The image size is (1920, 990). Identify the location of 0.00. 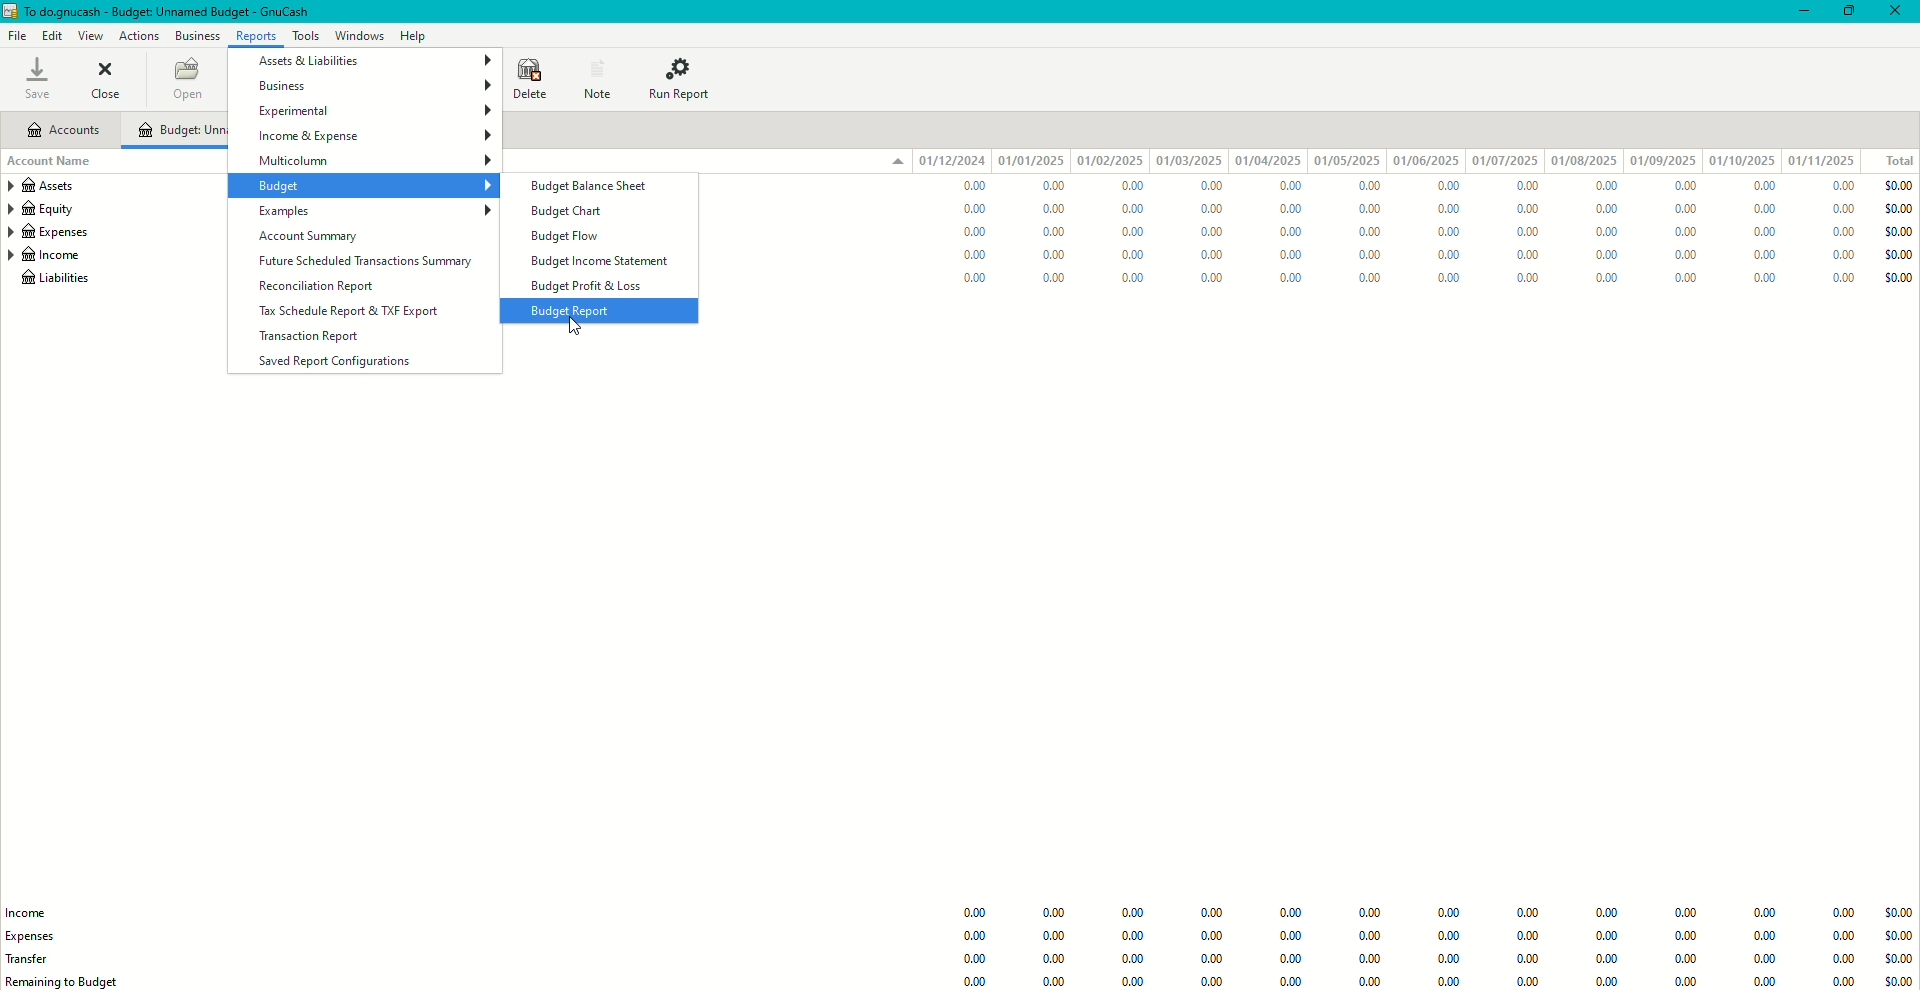
(1447, 187).